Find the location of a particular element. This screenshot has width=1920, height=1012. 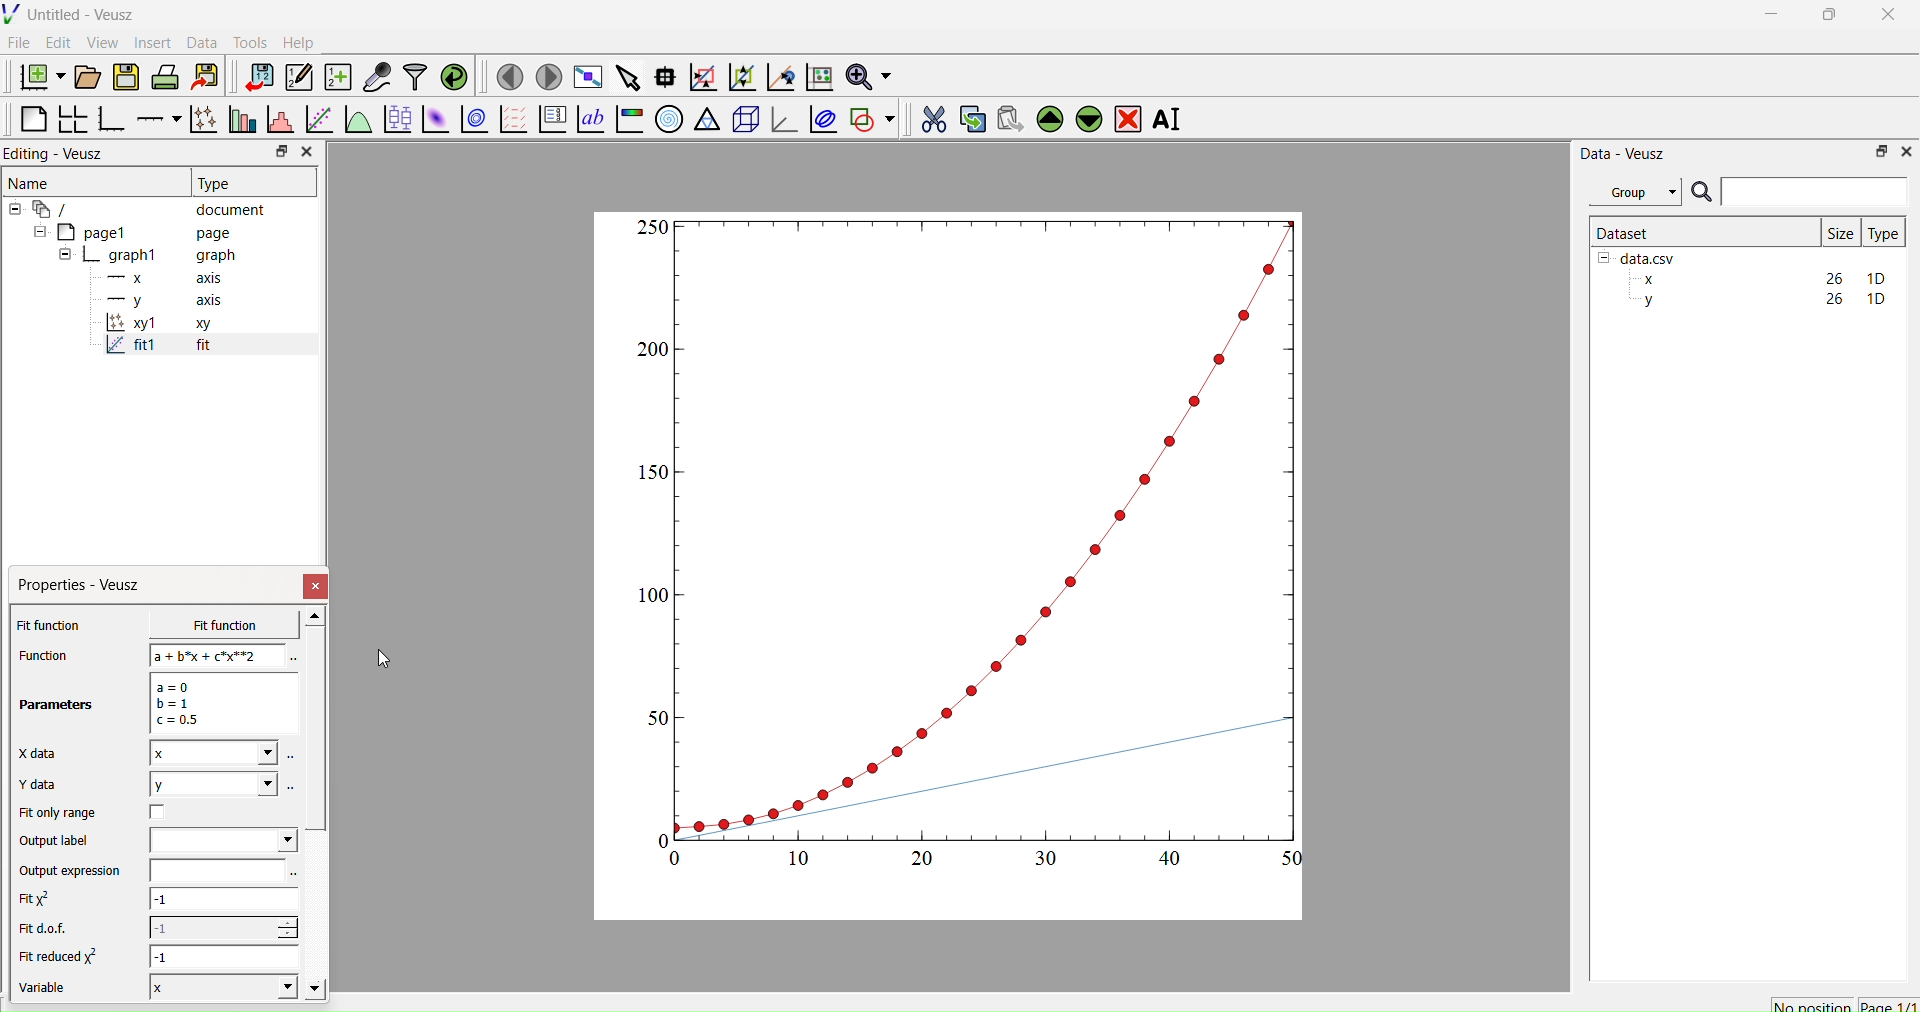

Edit or enter new dataset is located at coordinates (296, 77).